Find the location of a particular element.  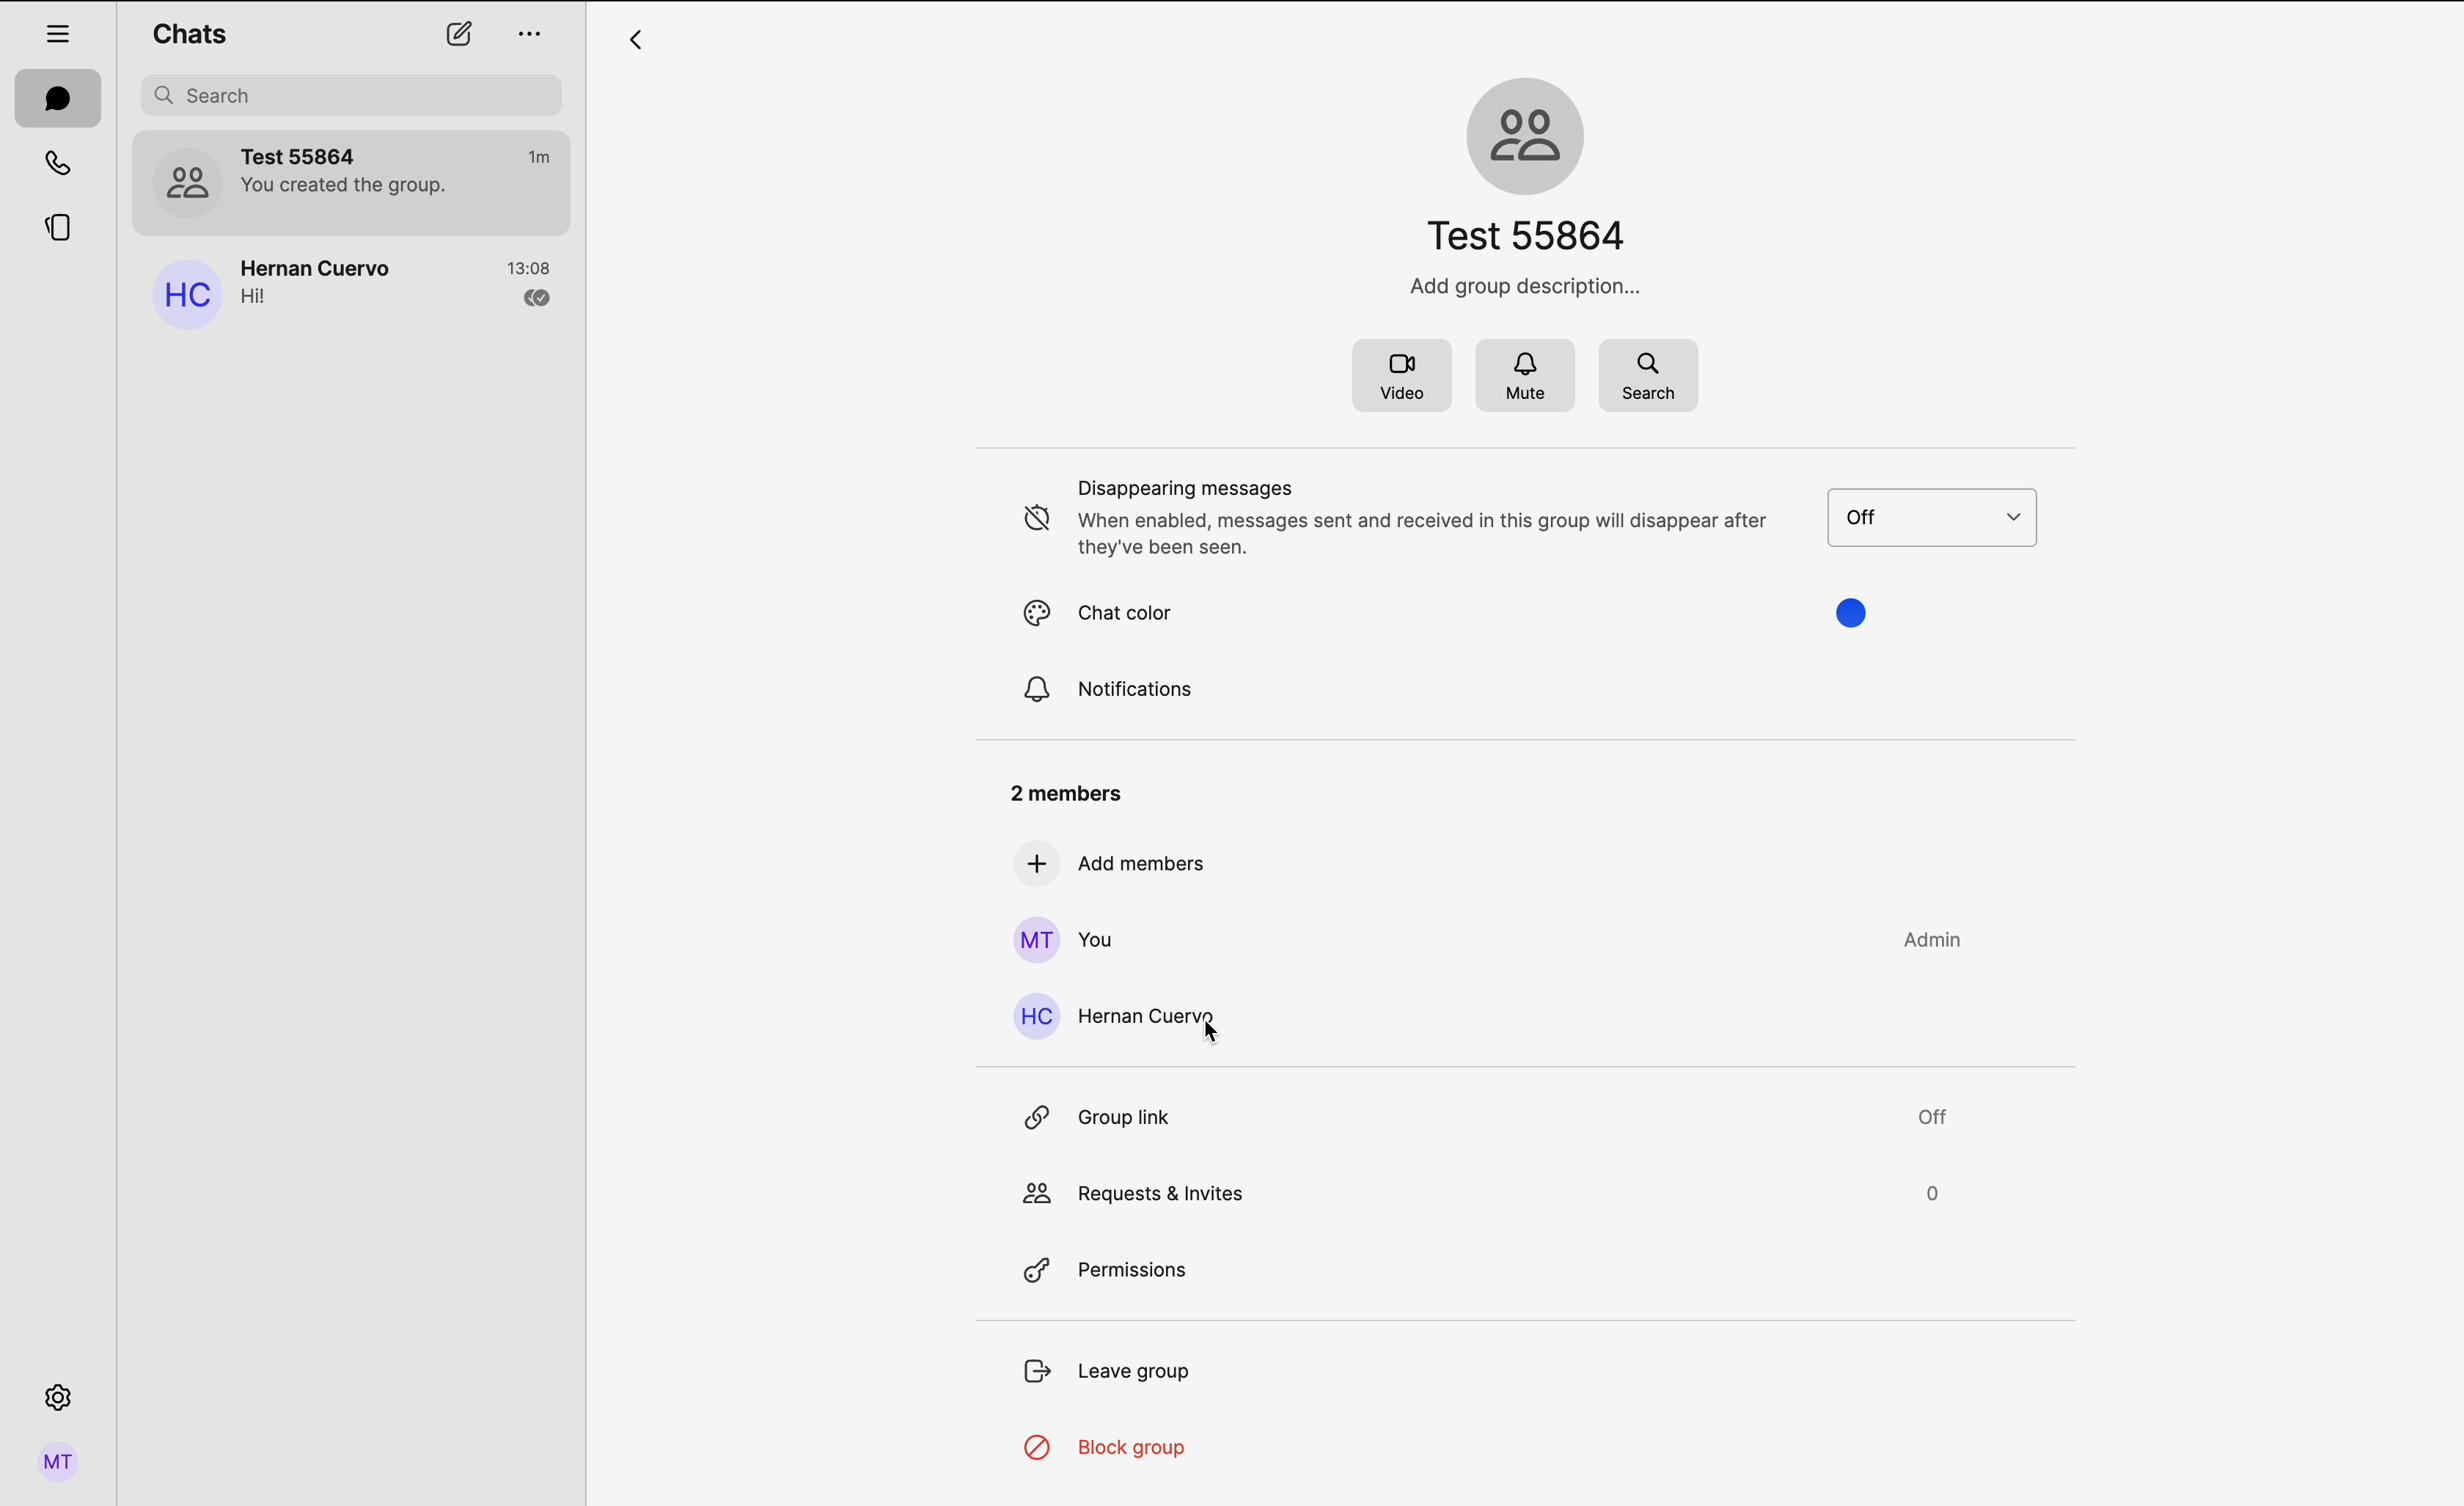

calls is located at coordinates (52, 165).